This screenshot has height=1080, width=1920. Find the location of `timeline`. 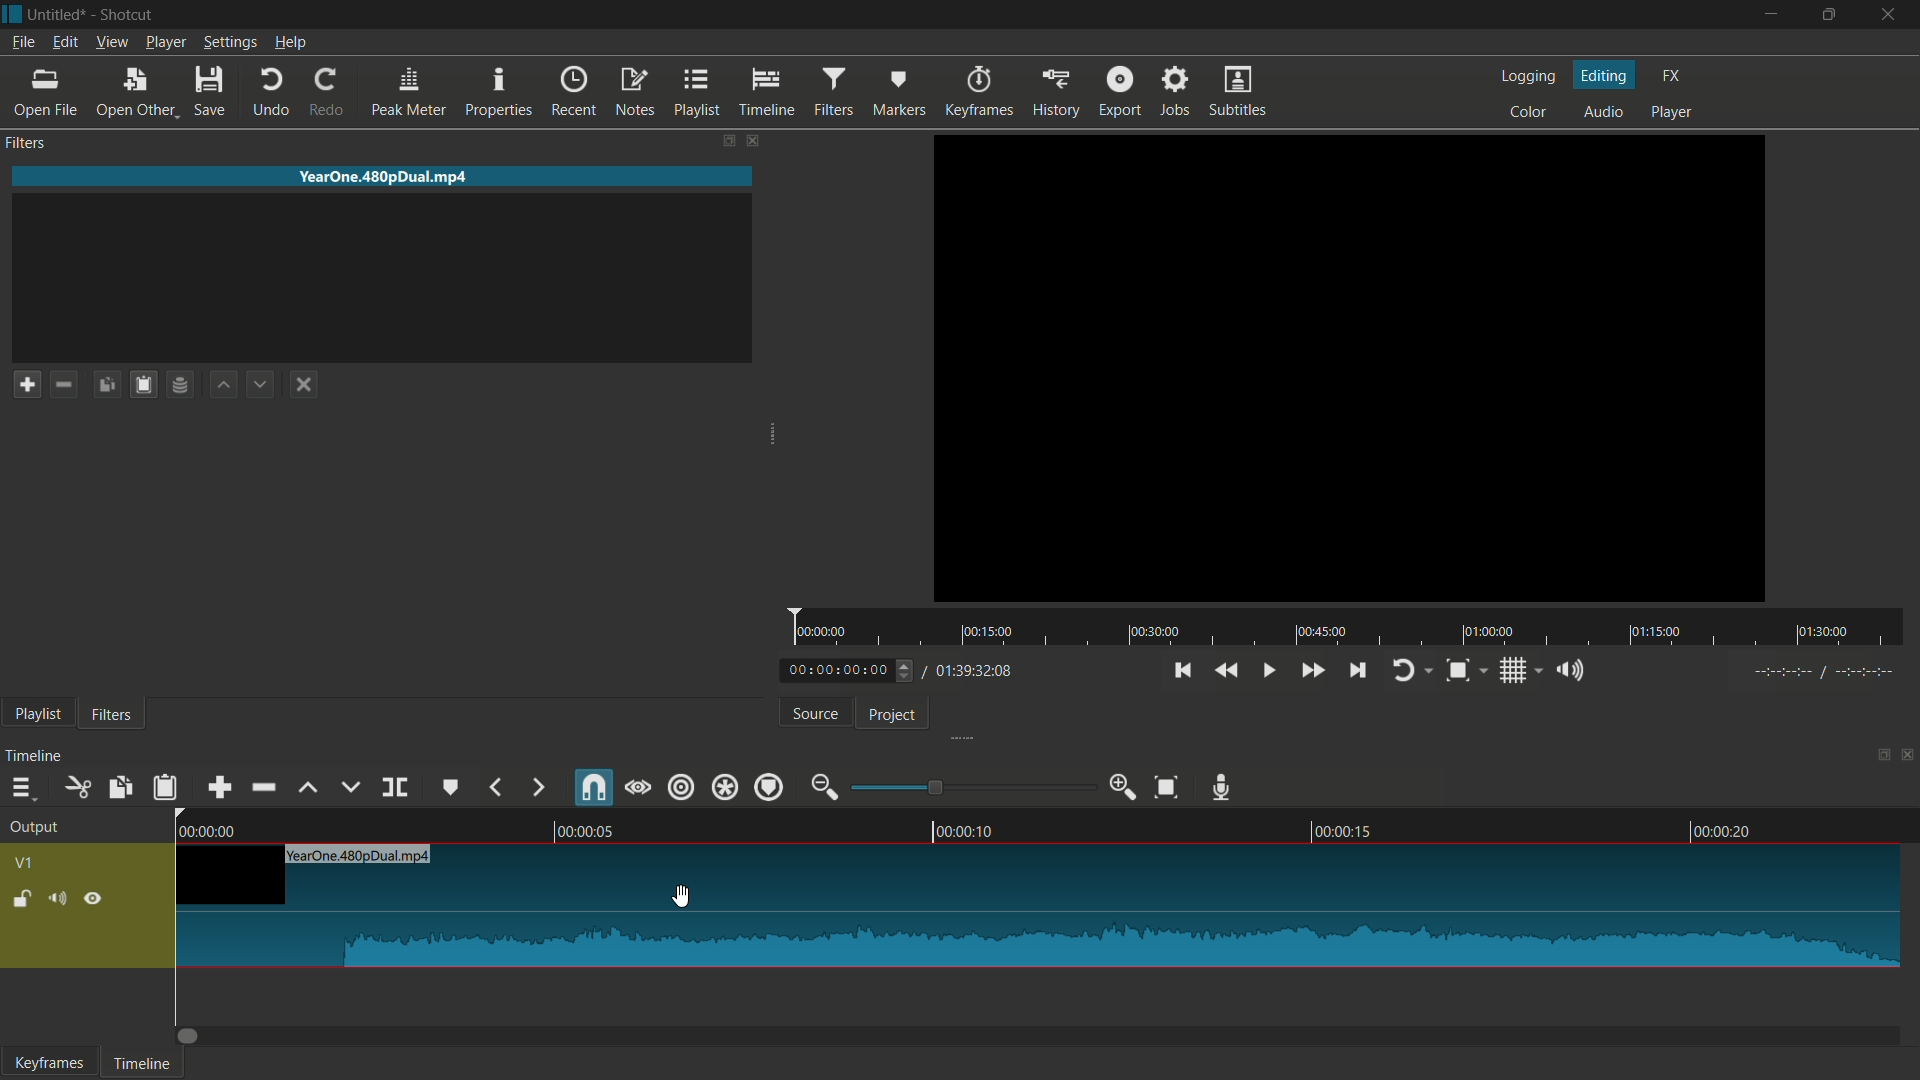

timeline is located at coordinates (768, 92).